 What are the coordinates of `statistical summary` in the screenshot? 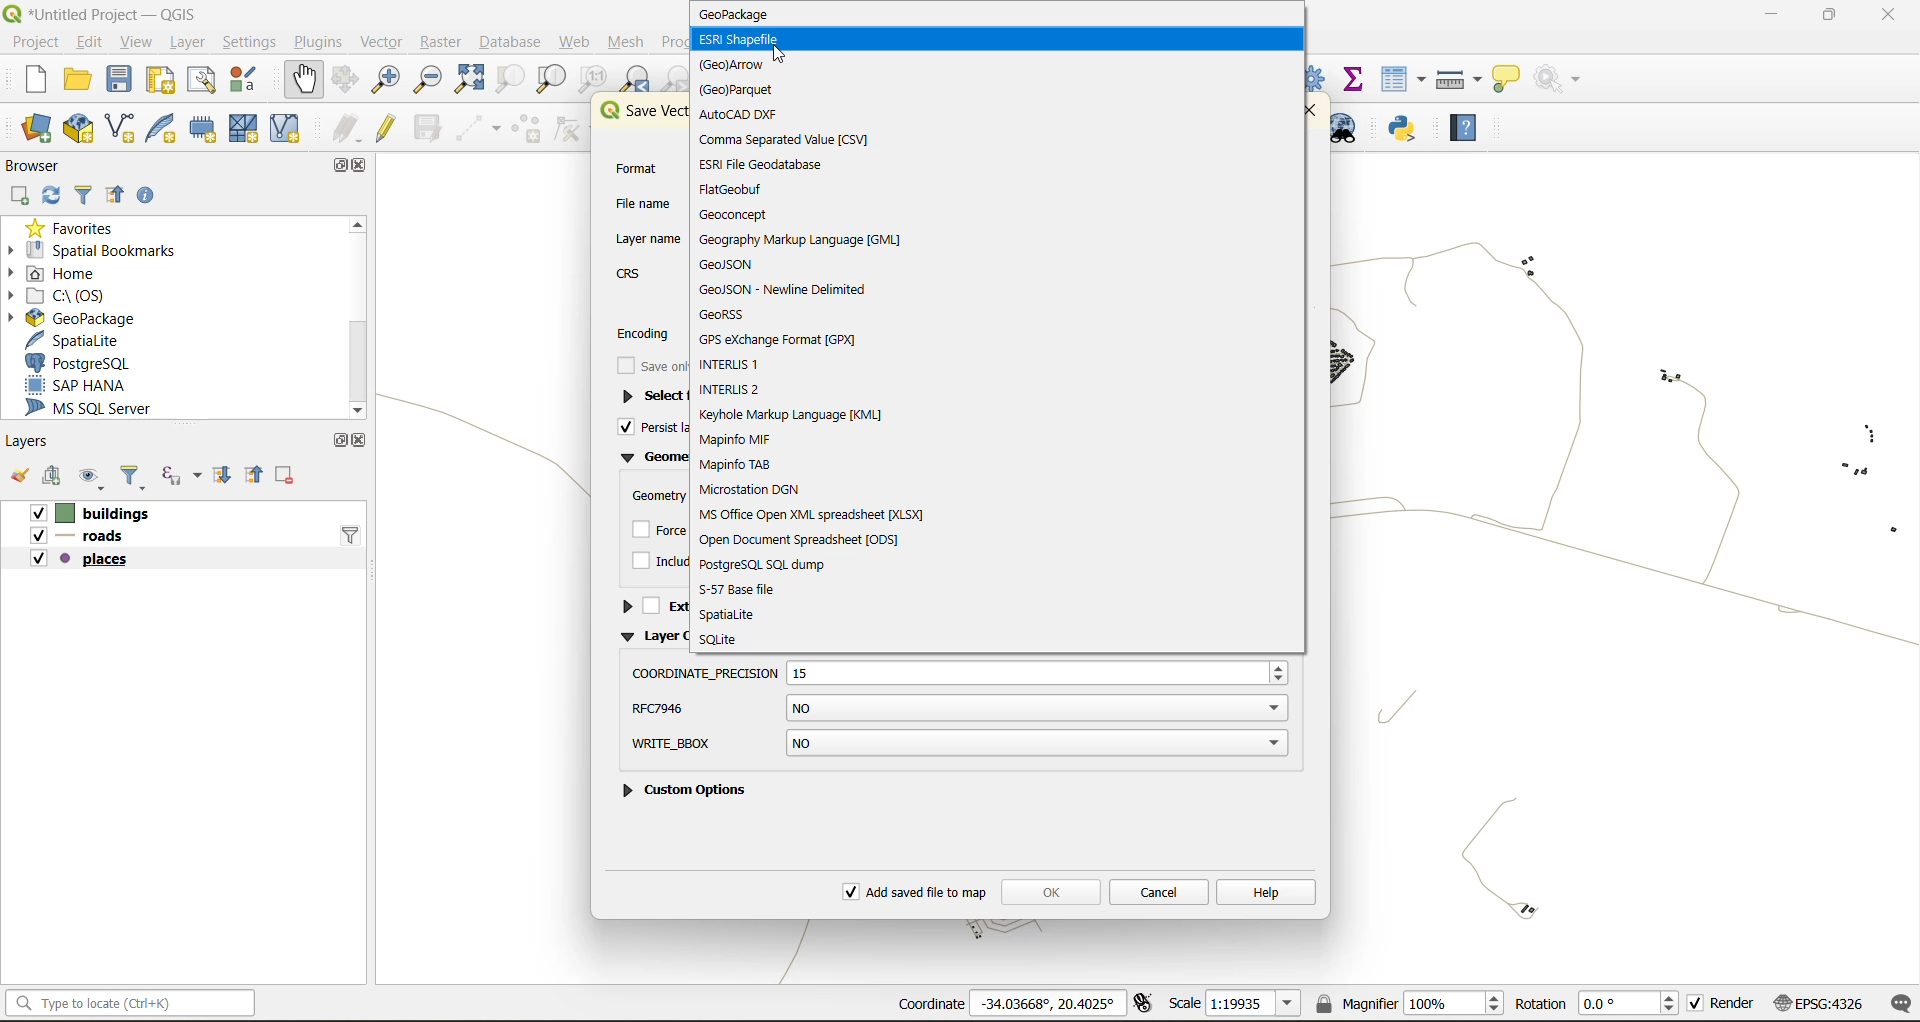 It's located at (1360, 80).